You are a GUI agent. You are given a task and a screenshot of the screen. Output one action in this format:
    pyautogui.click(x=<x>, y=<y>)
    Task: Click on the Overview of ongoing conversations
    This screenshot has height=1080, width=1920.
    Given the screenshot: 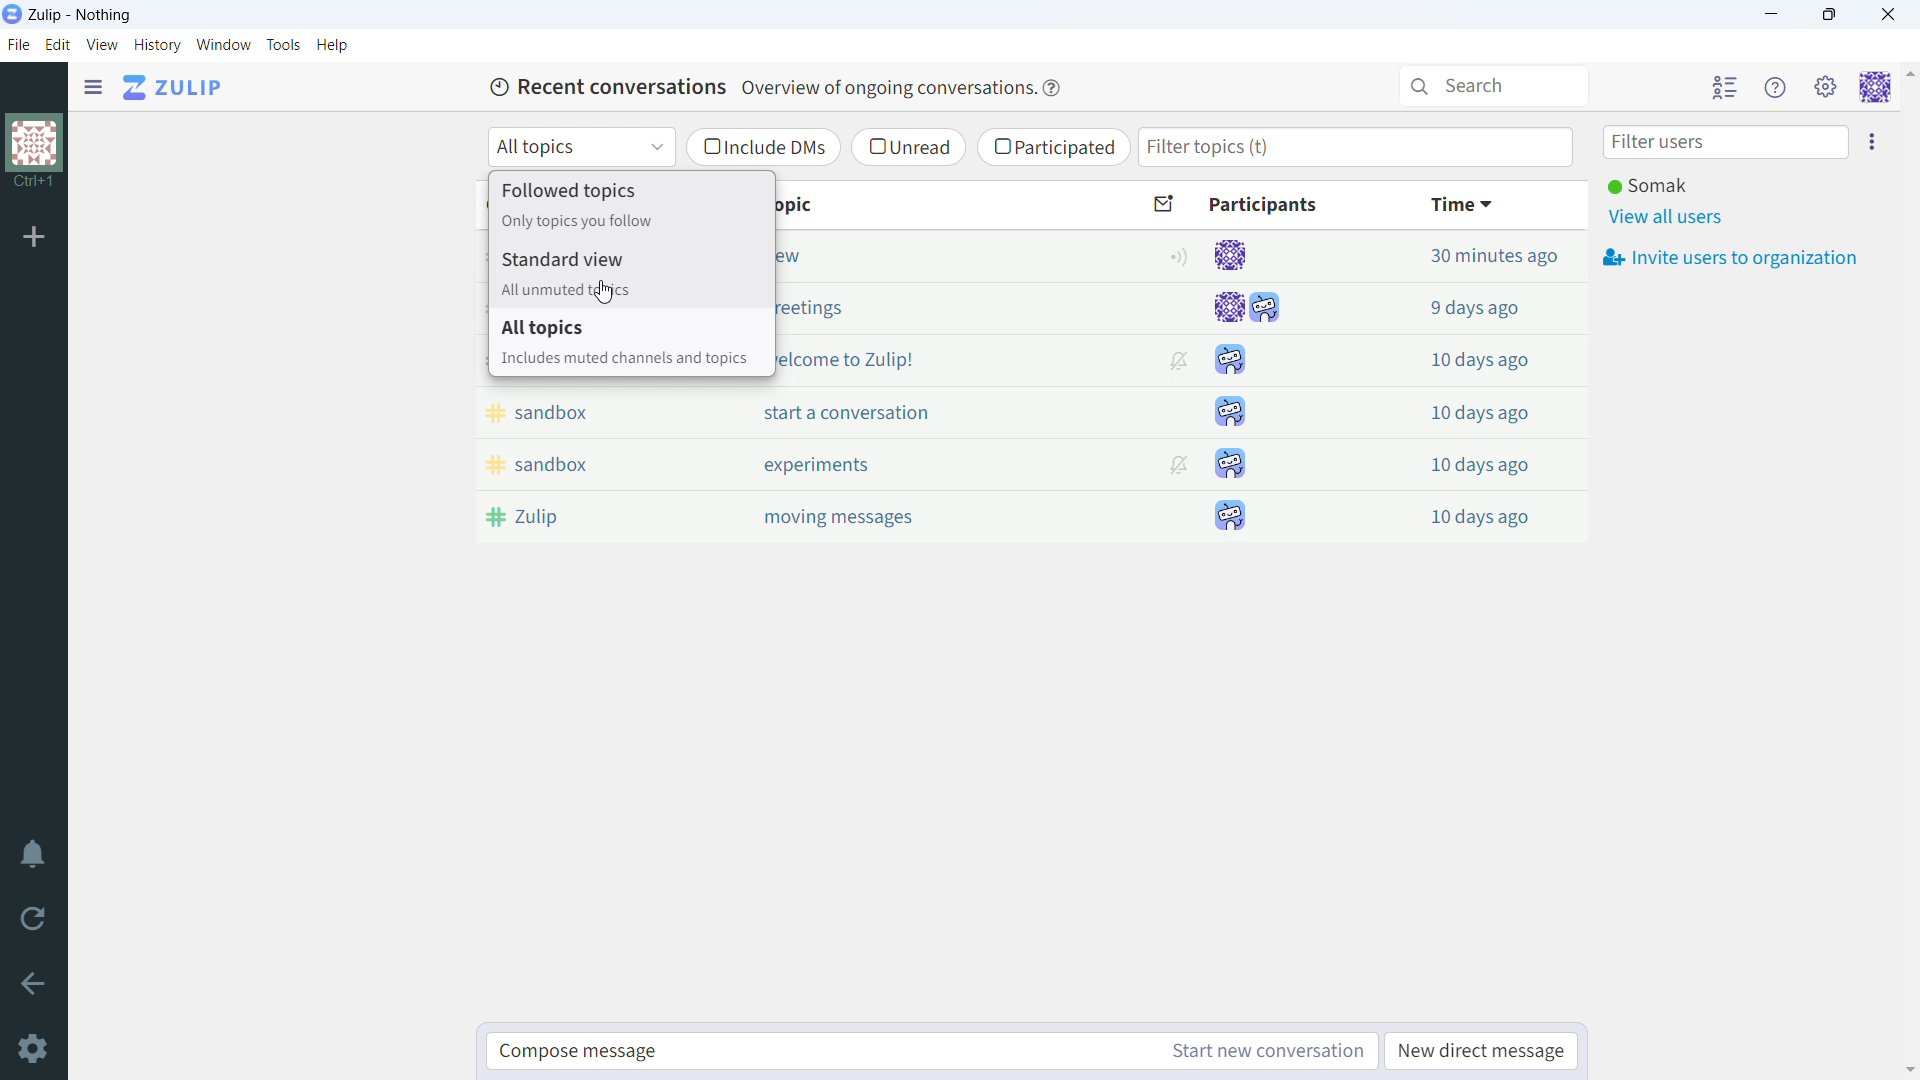 What is the action you would take?
    pyautogui.click(x=886, y=87)
    